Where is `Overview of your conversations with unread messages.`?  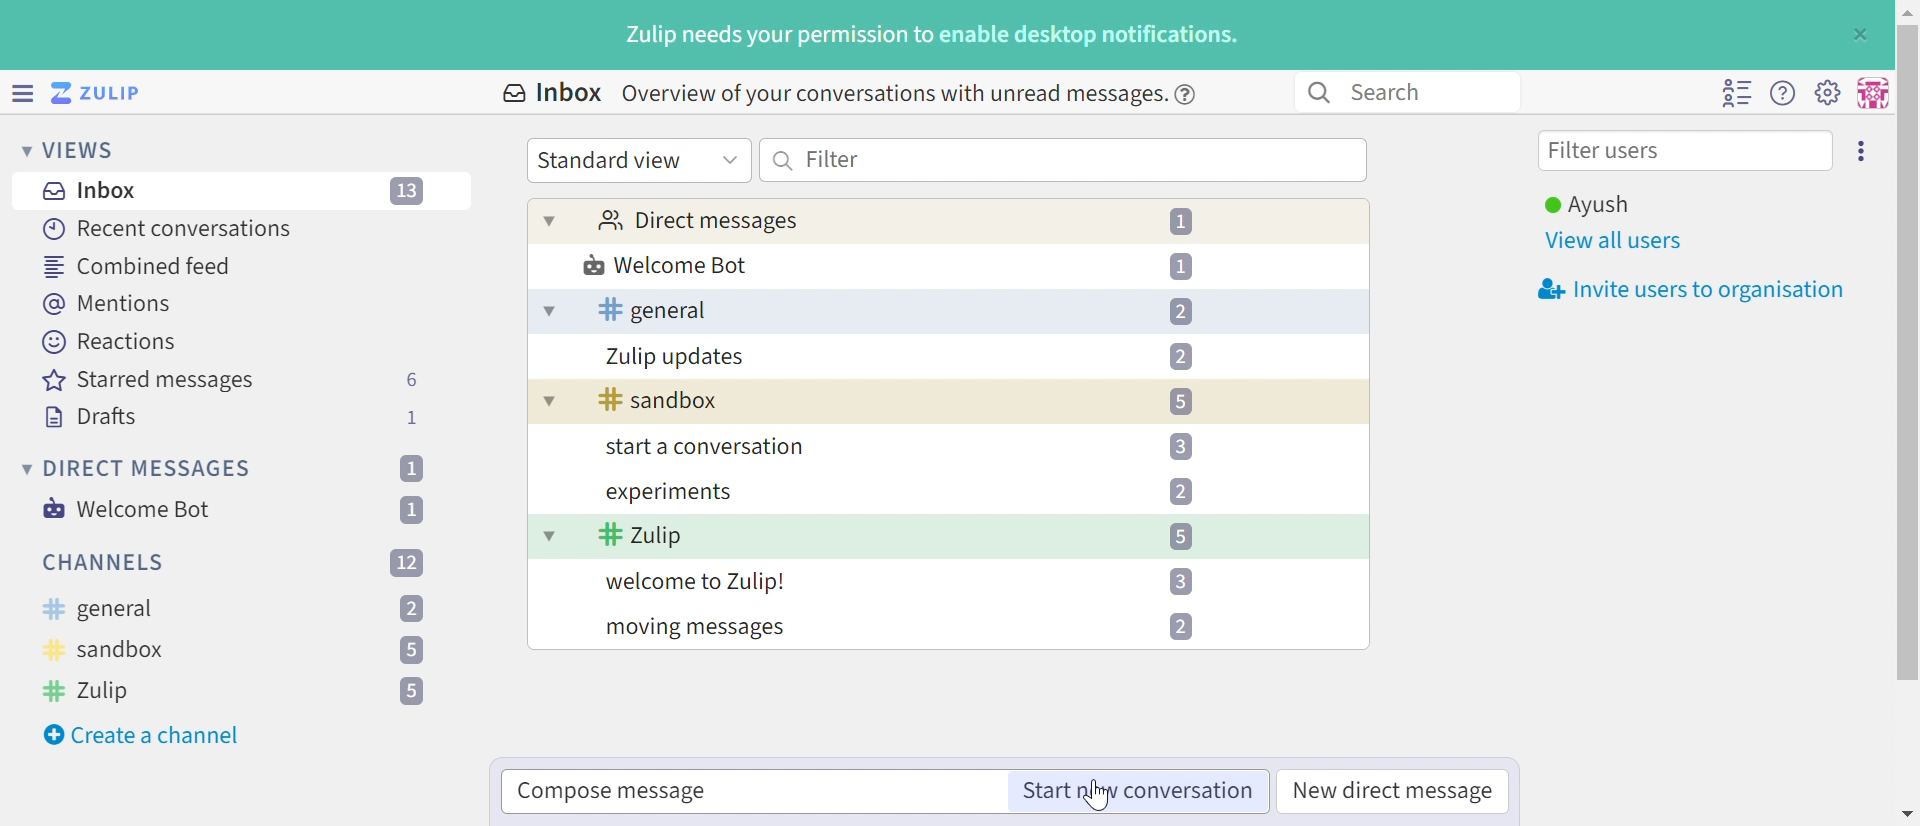 Overview of your conversations with unread messages. is located at coordinates (890, 93).